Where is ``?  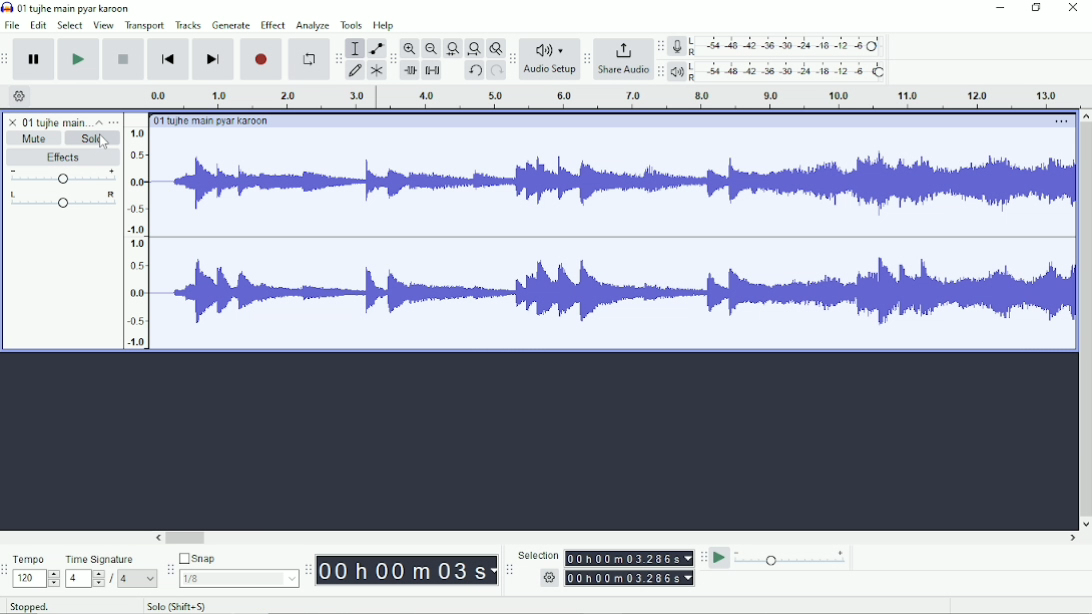
 is located at coordinates (136, 233).